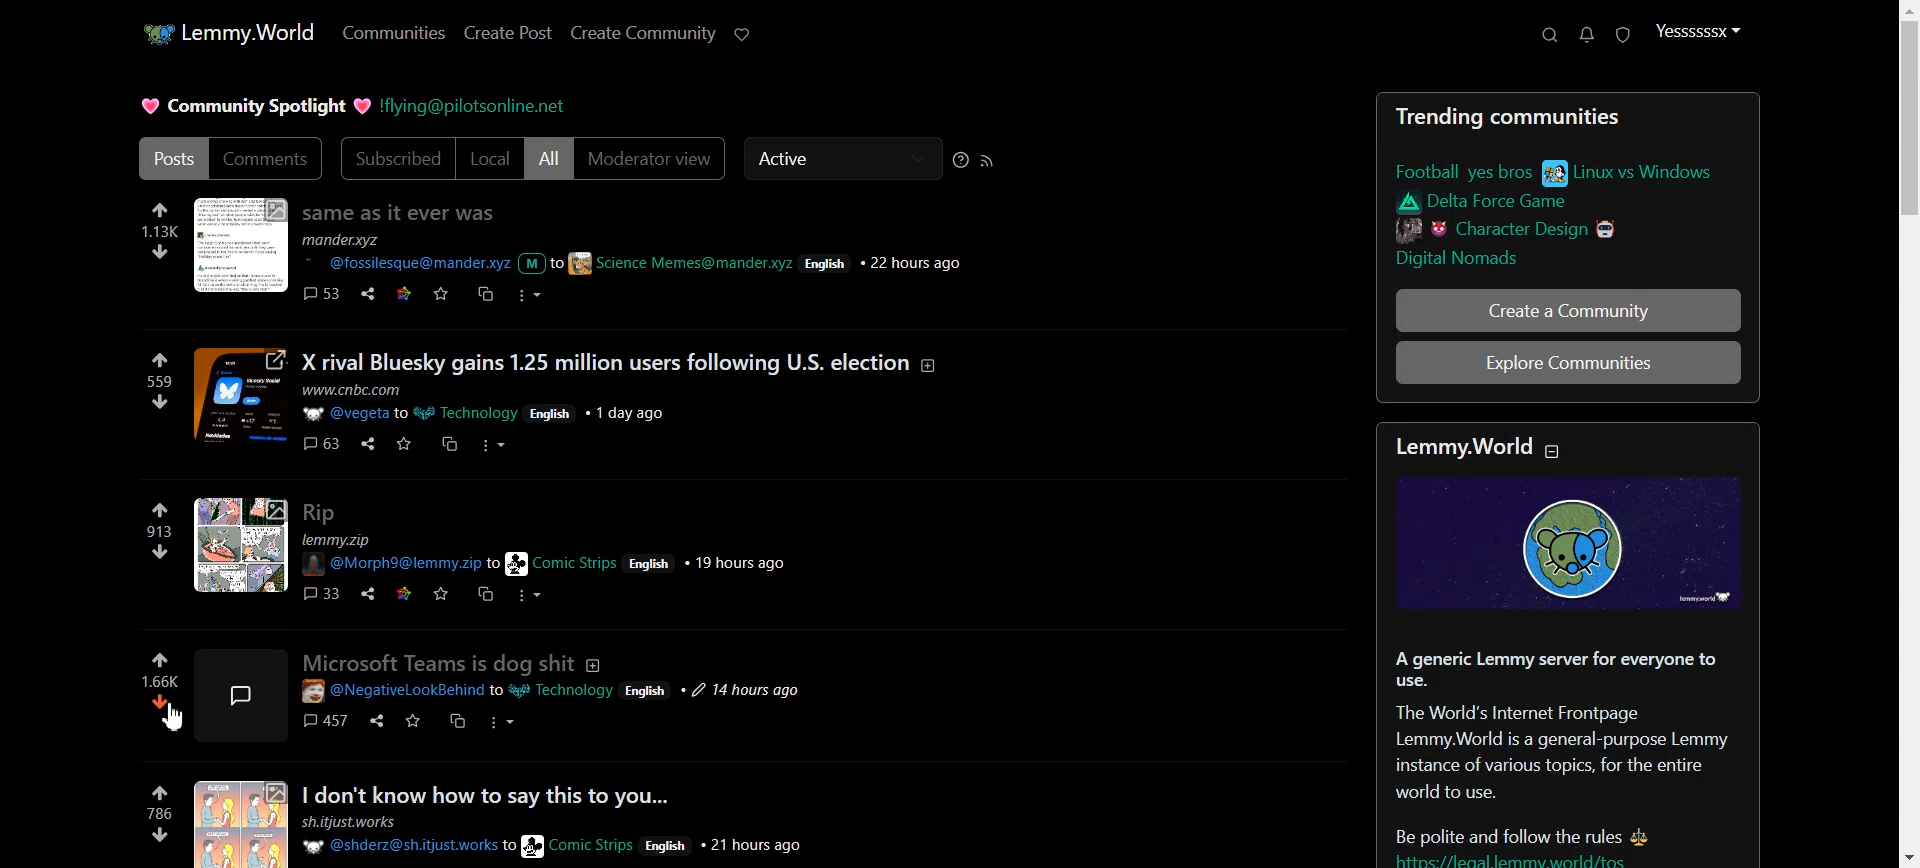  Describe the element at coordinates (462, 721) in the screenshot. I see `cs` at that location.